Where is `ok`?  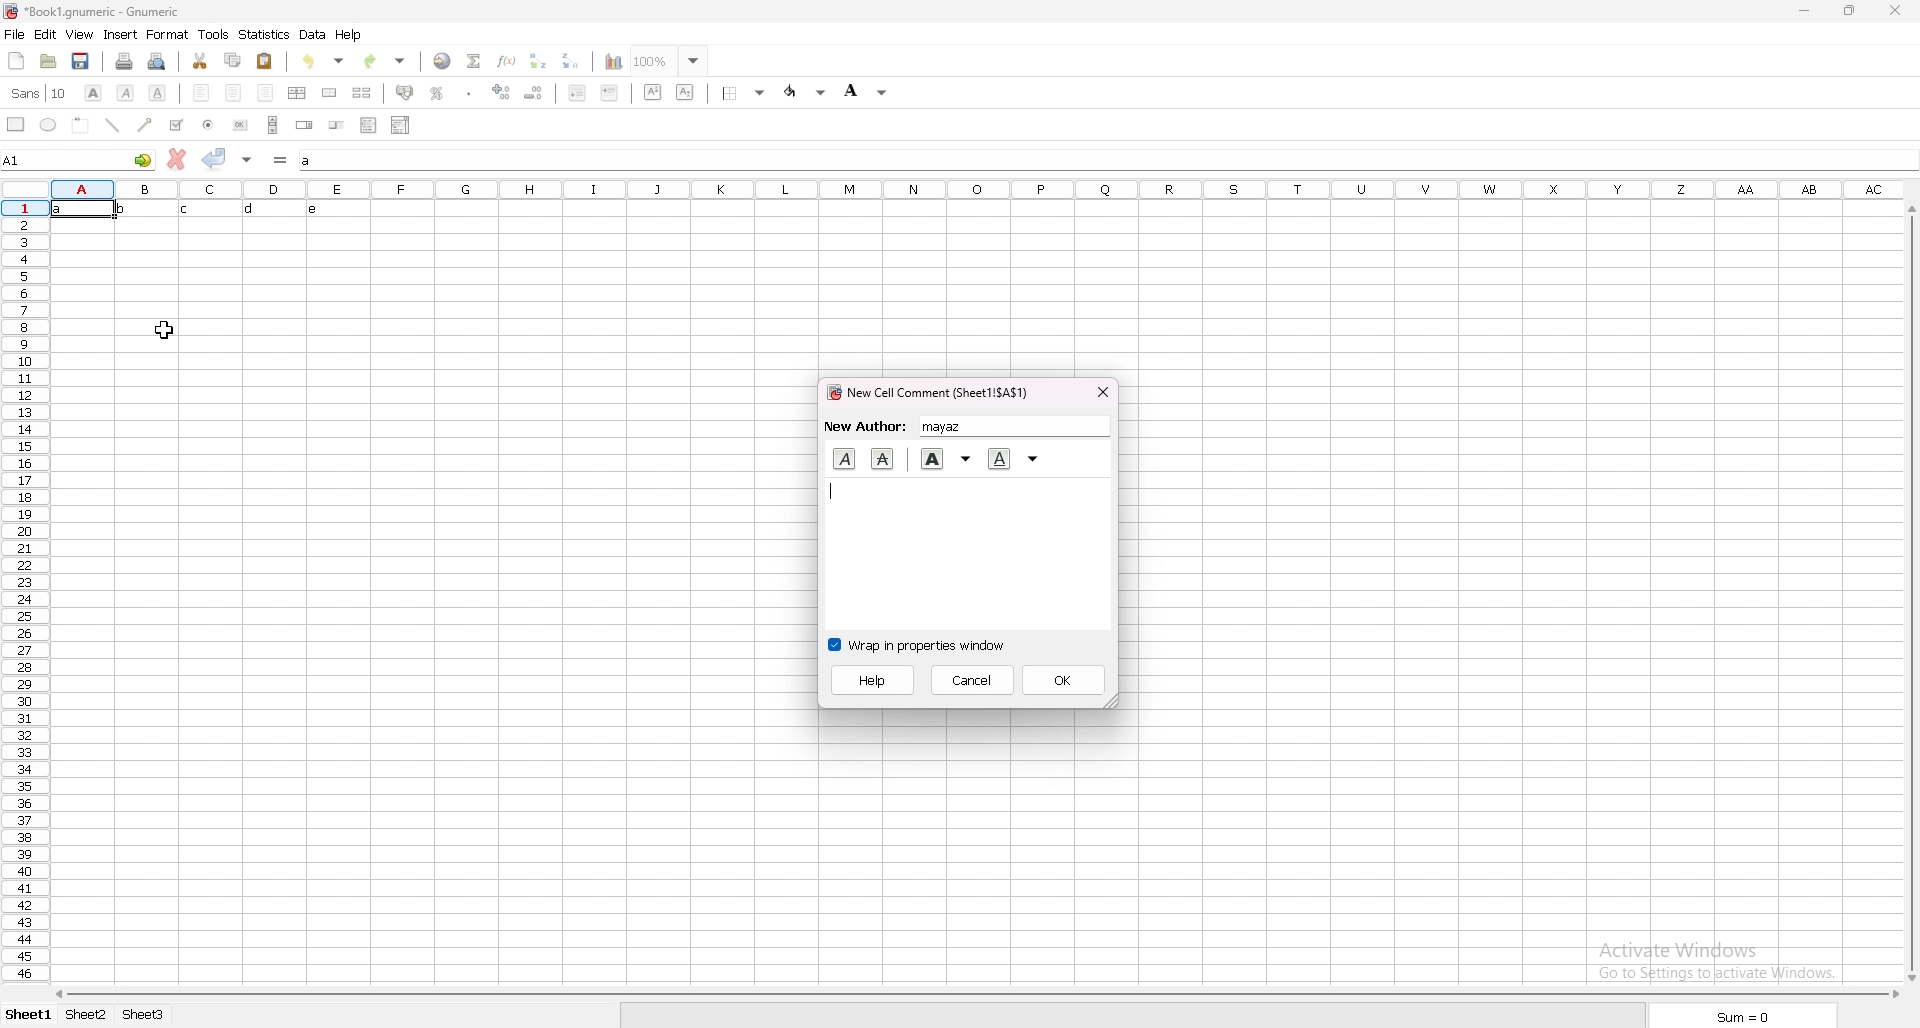 ok is located at coordinates (1066, 679).